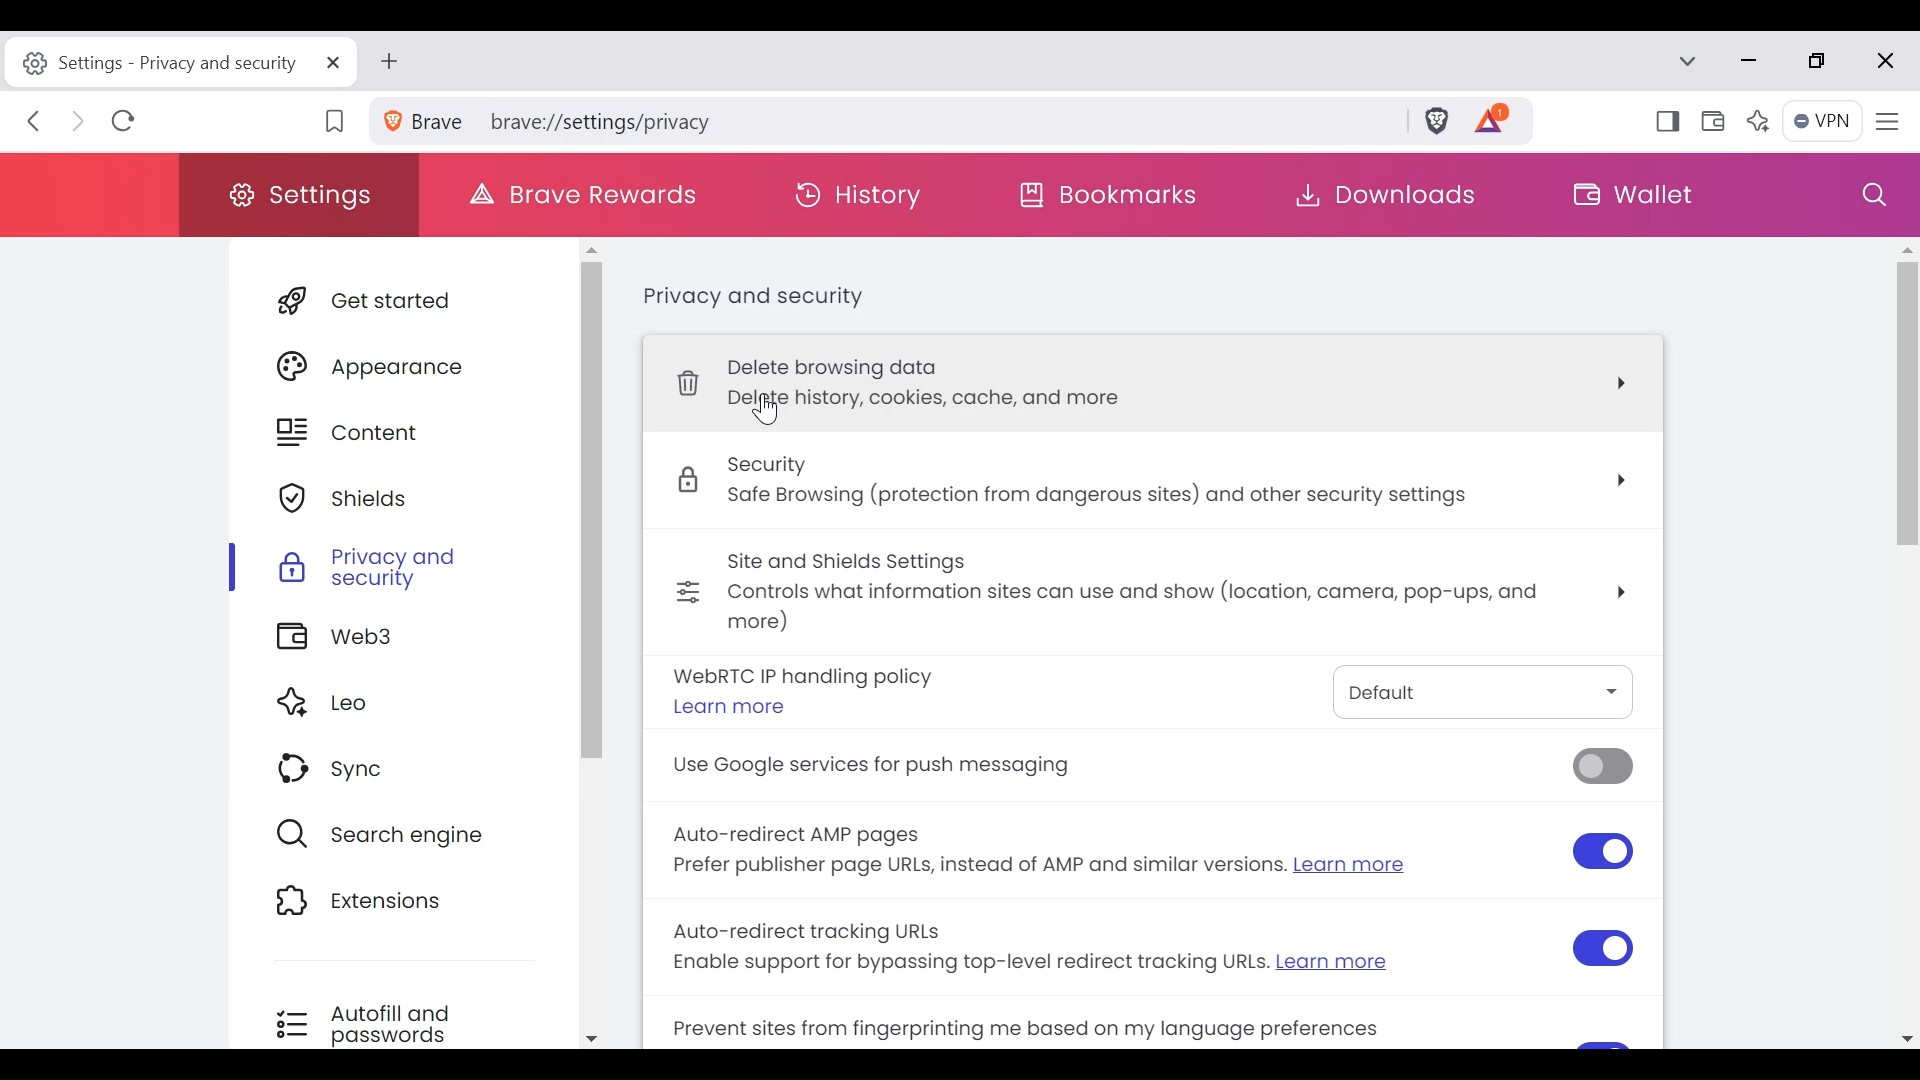 This screenshot has height=1080, width=1920. Describe the element at coordinates (393, 834) in the screenshot. I see `Search Engine` at that location.